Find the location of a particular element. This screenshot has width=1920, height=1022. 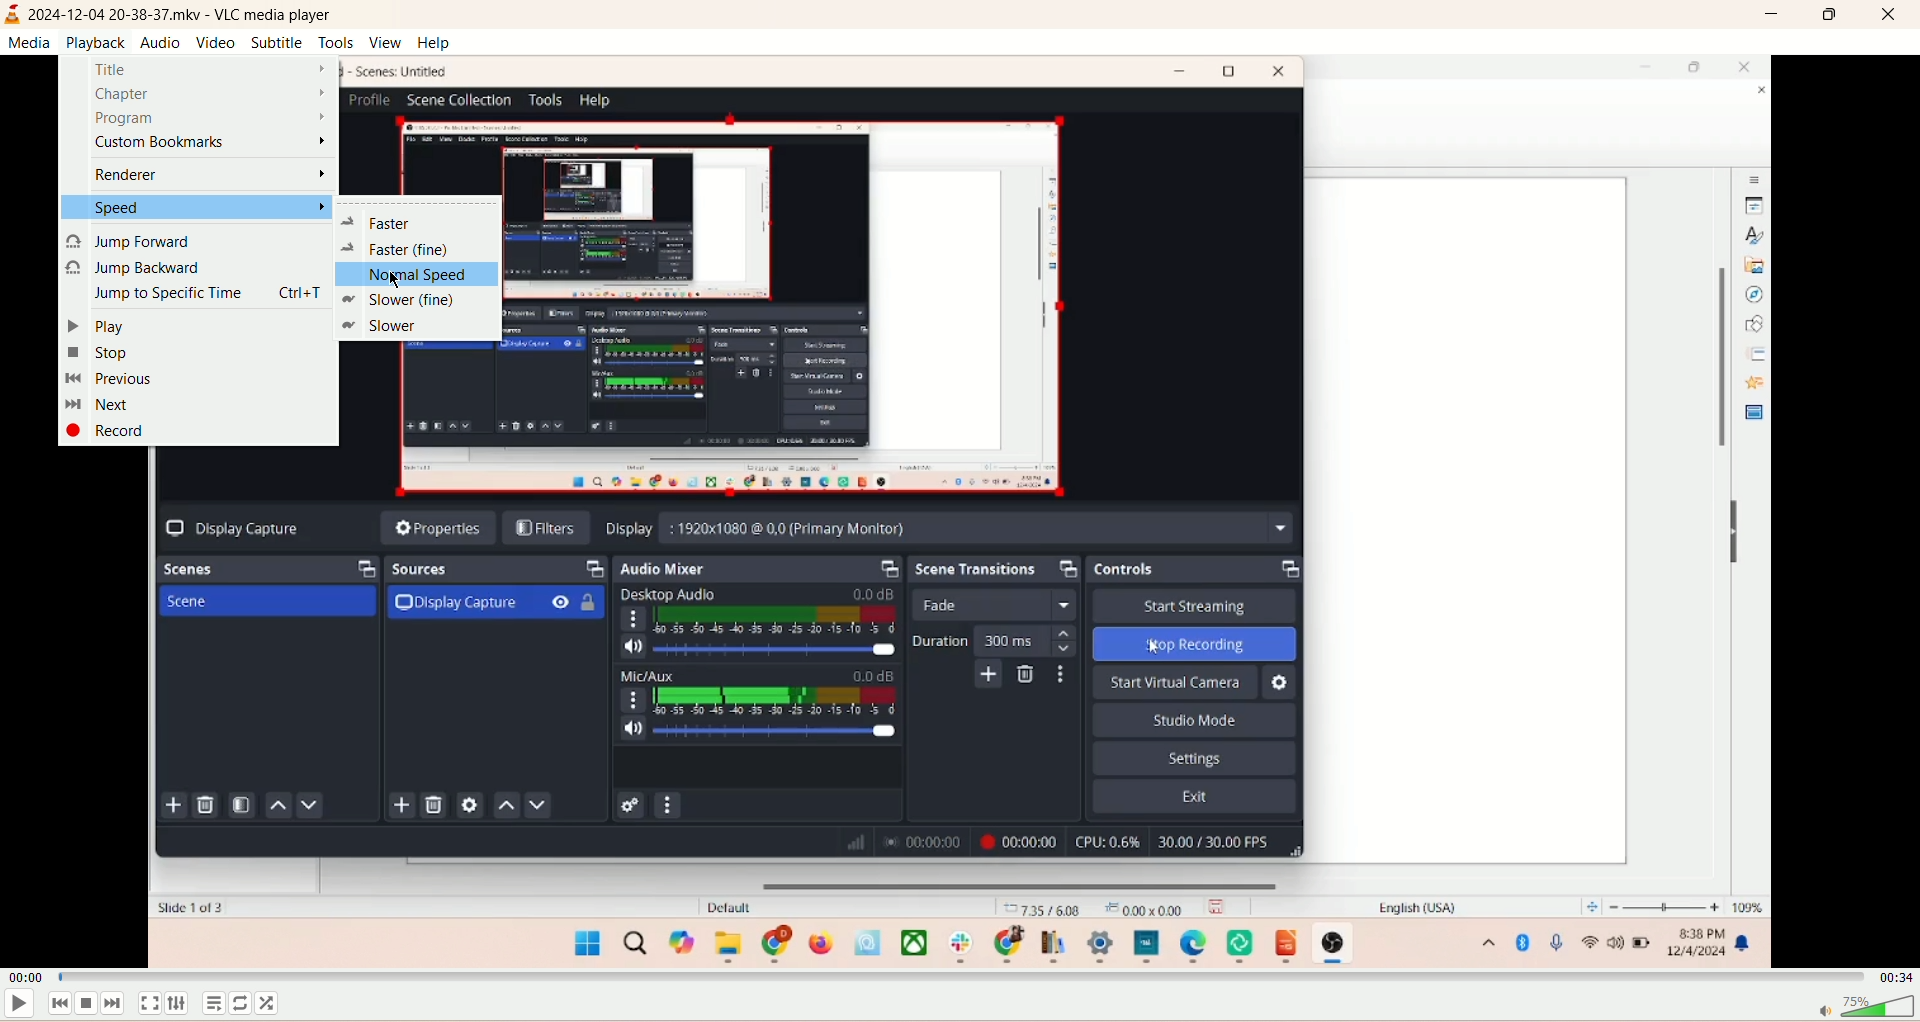

progress bar is located at coordinates (959, 975).